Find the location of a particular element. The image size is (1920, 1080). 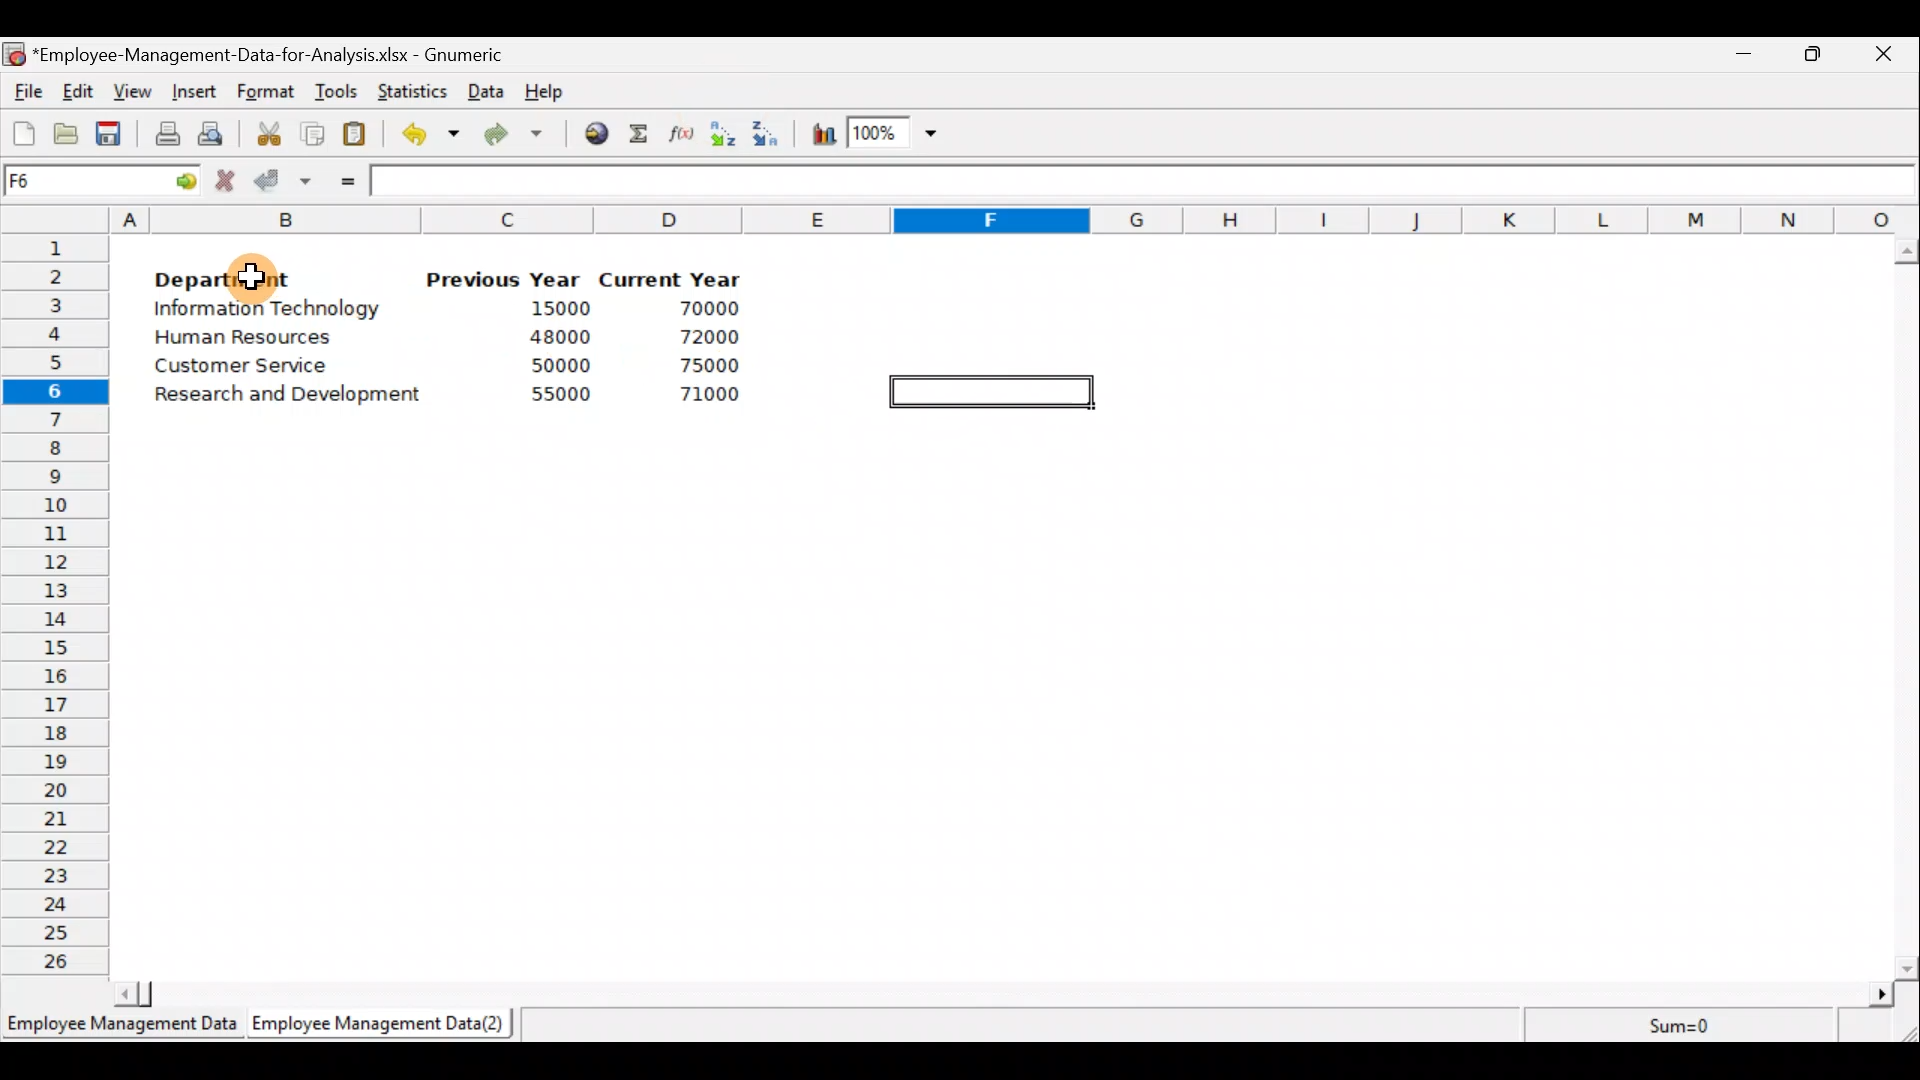

Scroll bar is located at coordinates (1906, 609).